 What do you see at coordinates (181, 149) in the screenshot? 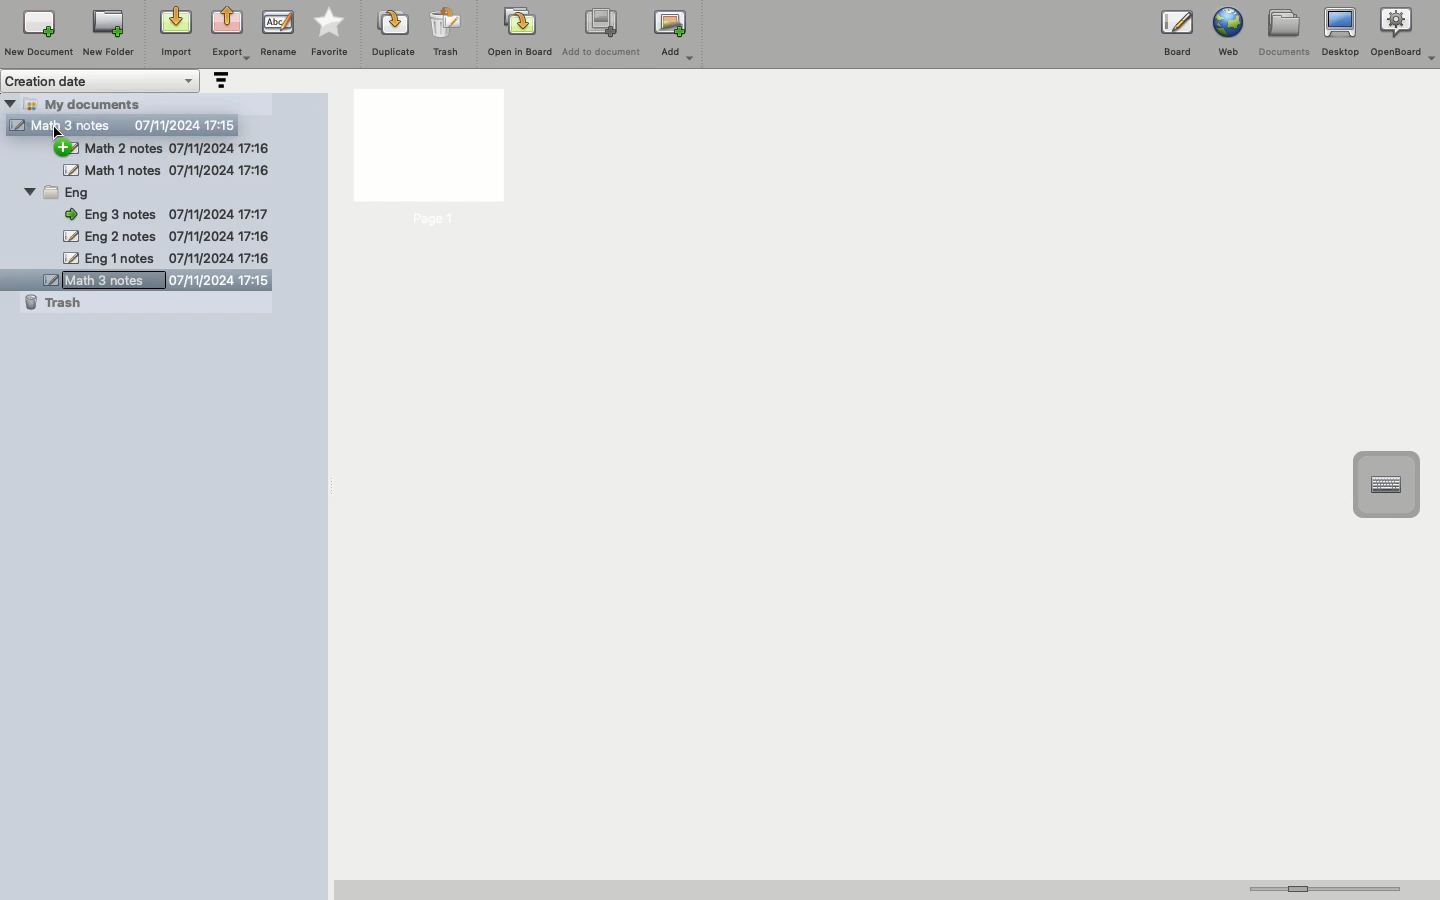
I see `Math 2 notes` at bounding box center [181, 149].